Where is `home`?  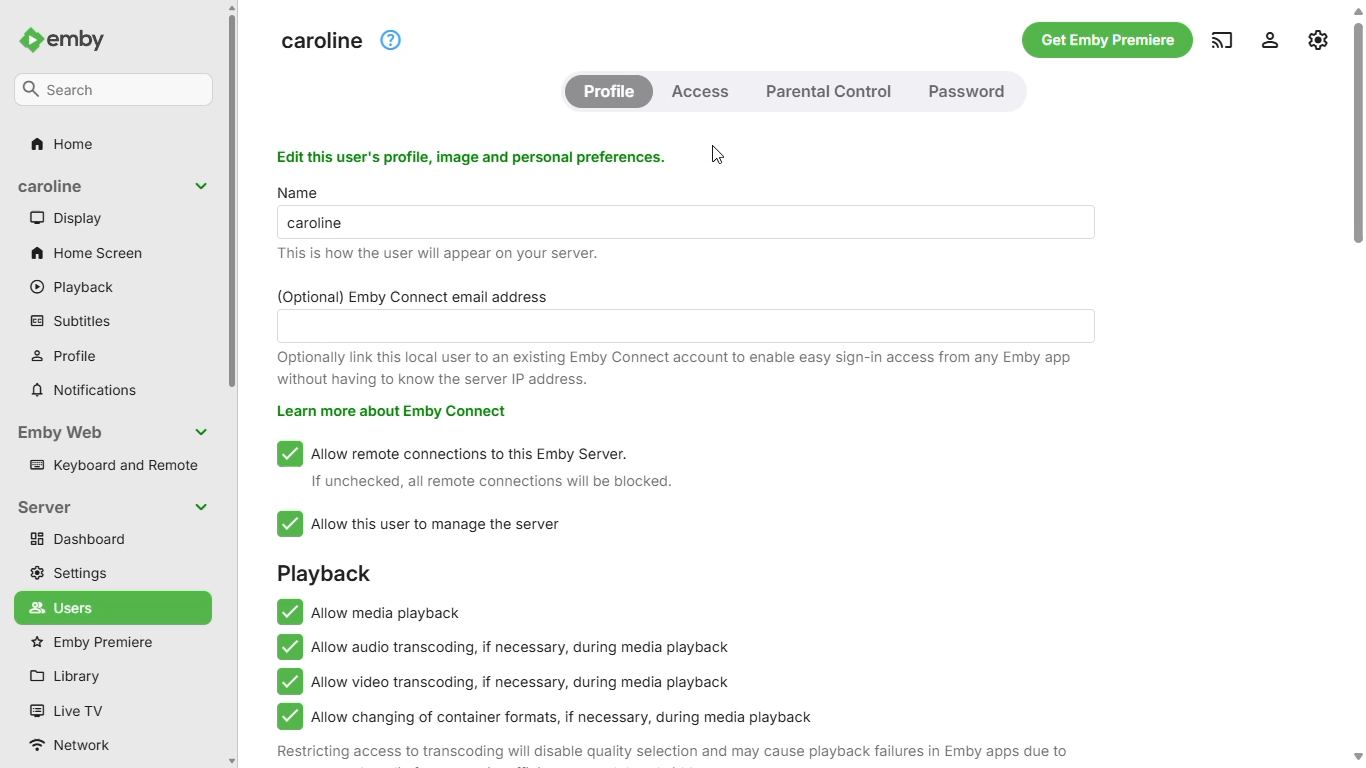 home is located at coordinates (70, 146).